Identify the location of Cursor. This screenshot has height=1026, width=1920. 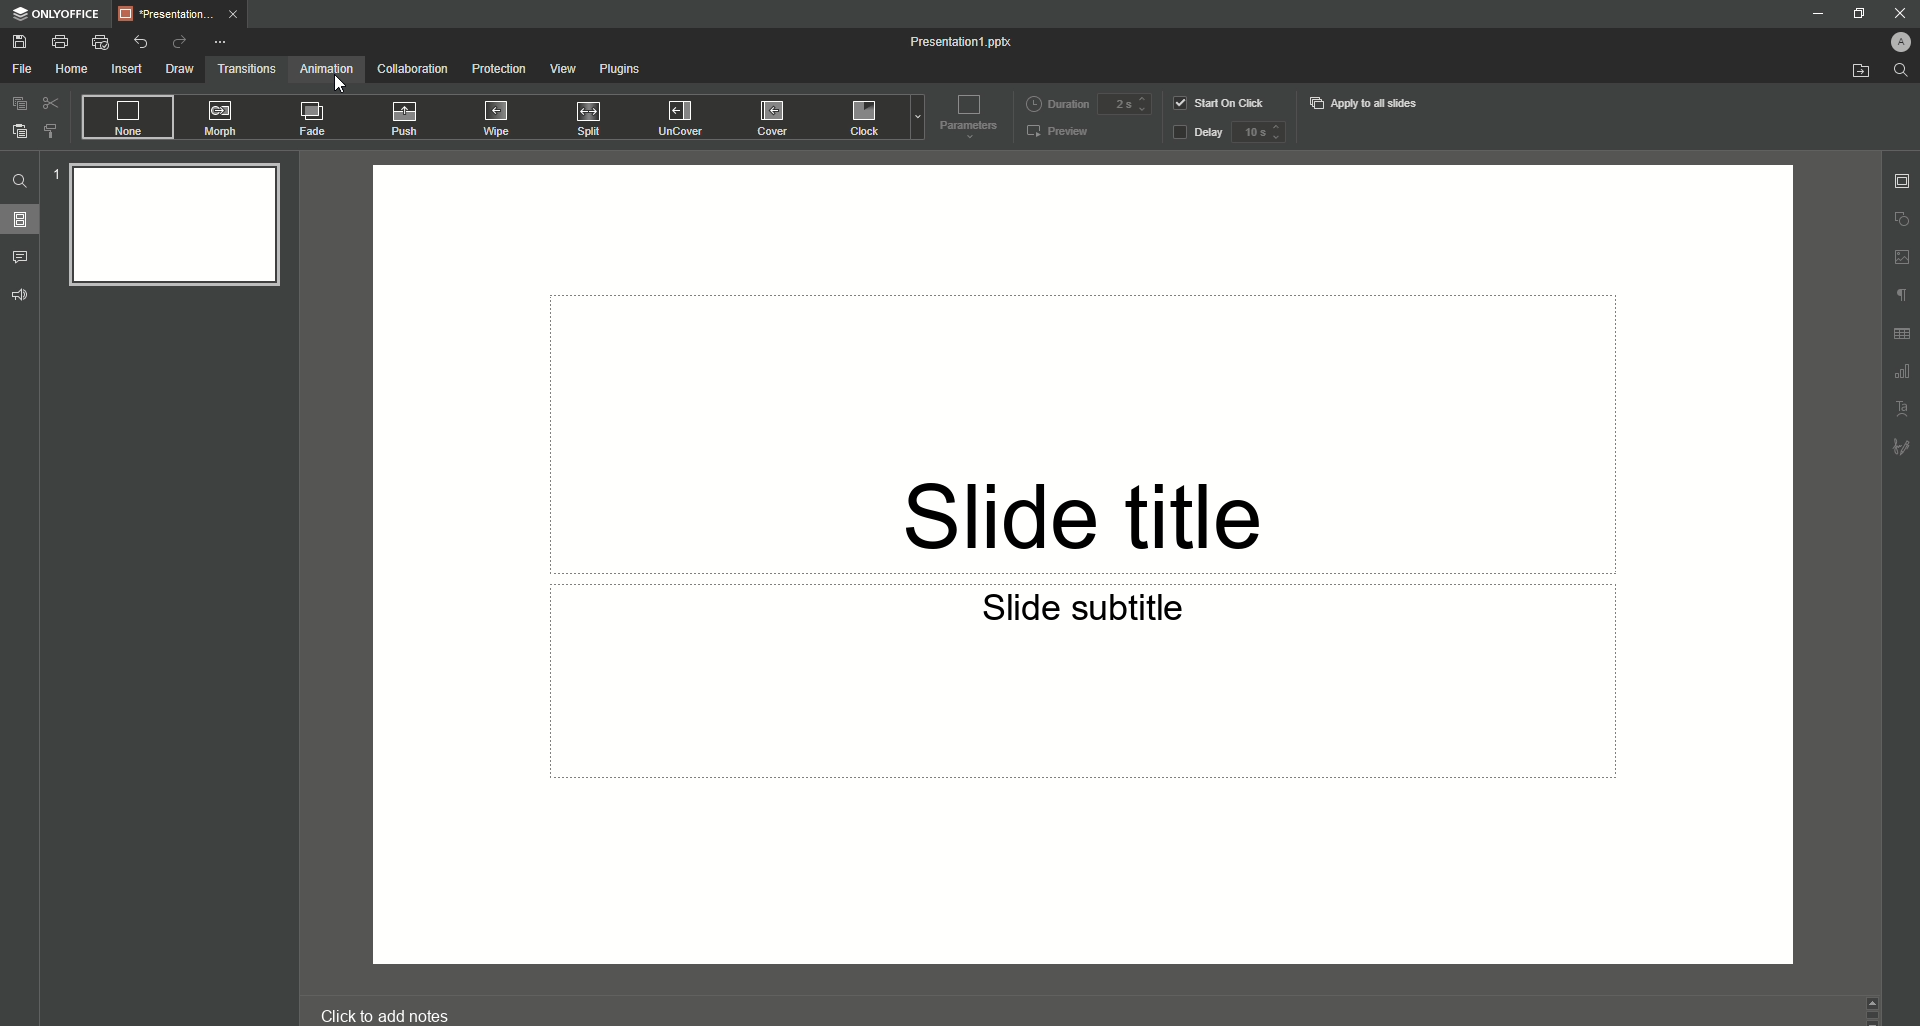
(341, 87).